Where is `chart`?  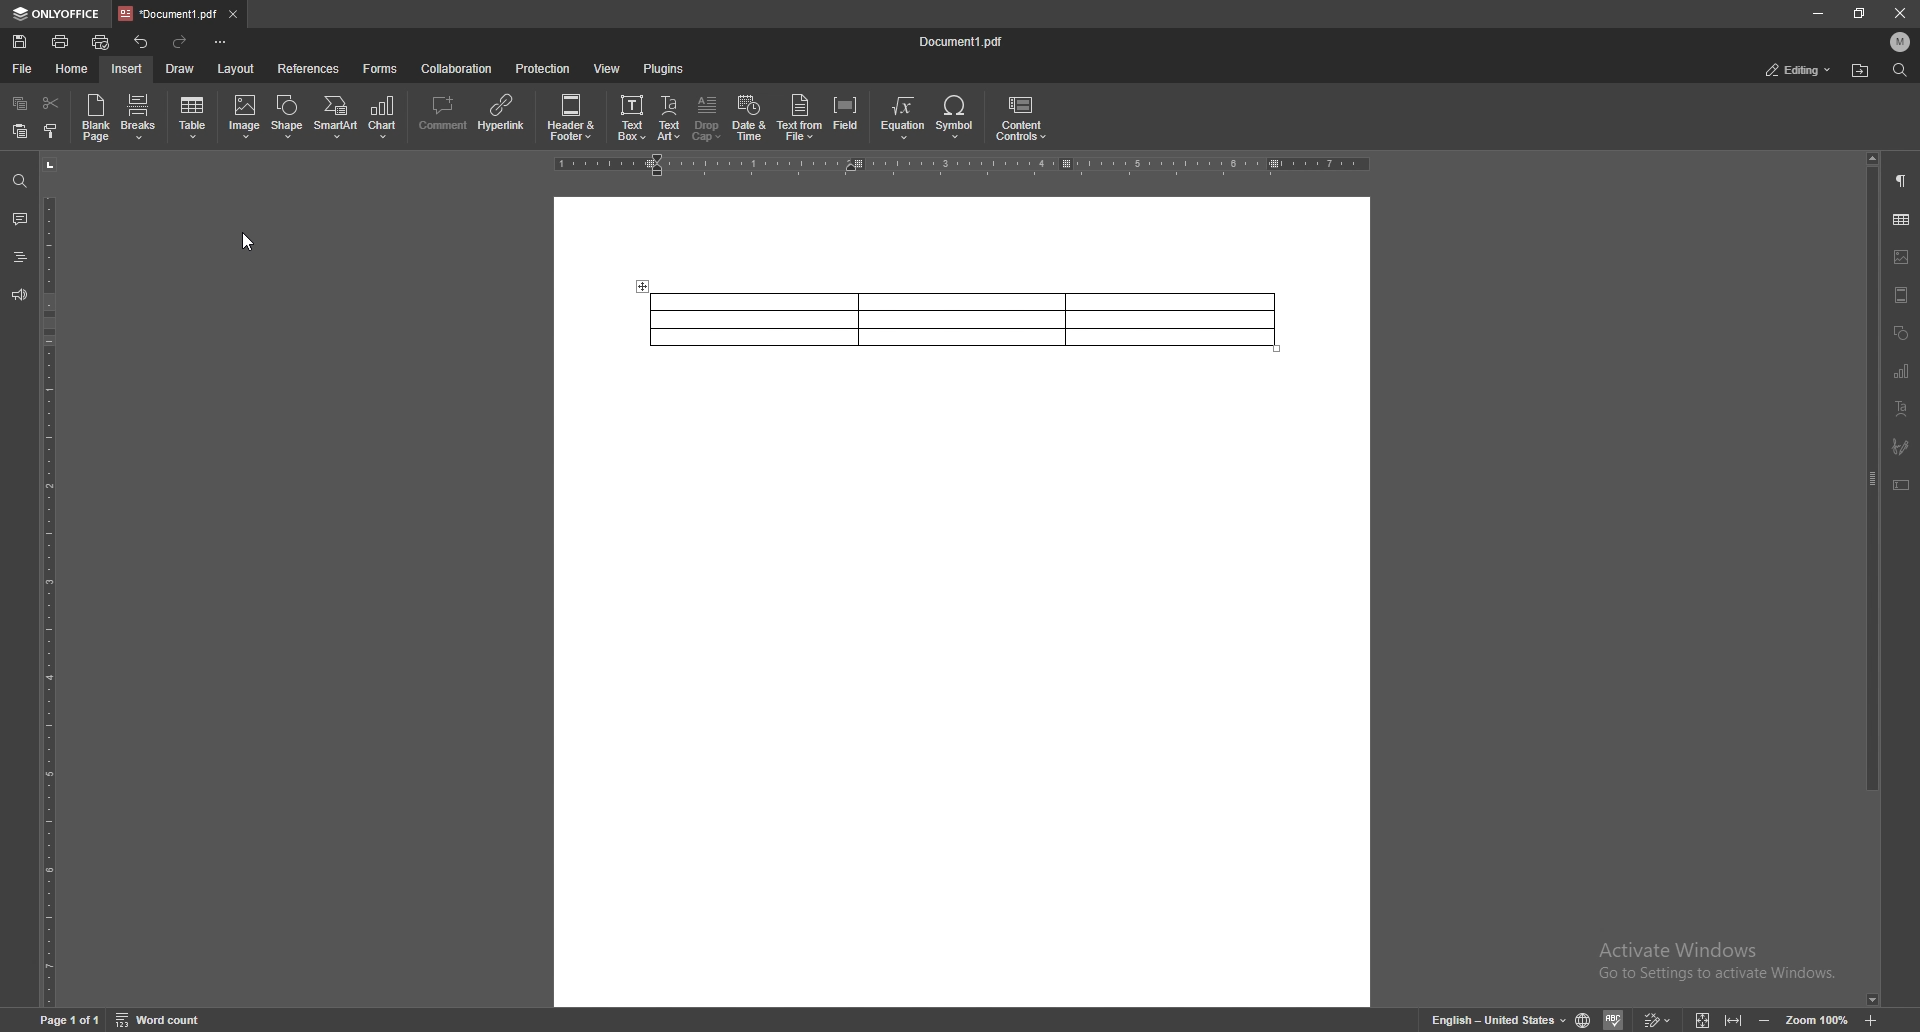
chart is located at coordinates (1903, 373).